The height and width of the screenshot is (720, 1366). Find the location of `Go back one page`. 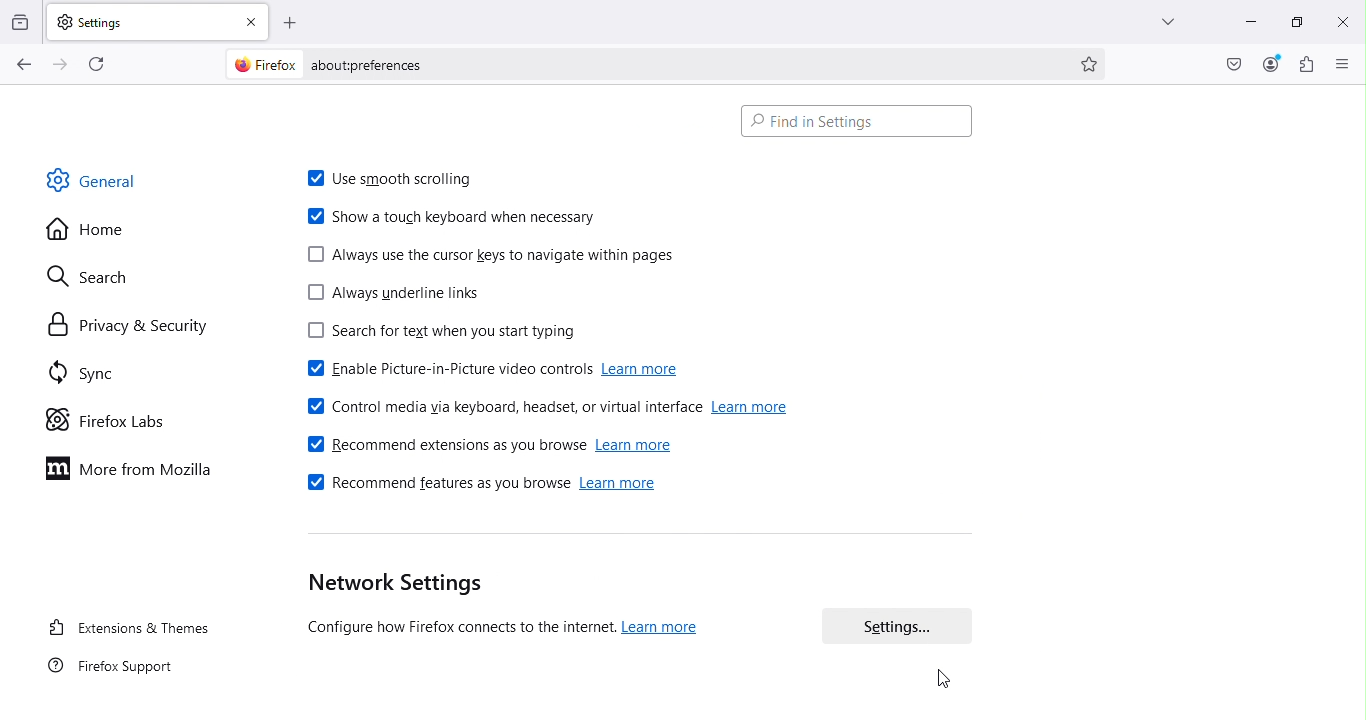

Go back one page is located at coordinates (24, 65).